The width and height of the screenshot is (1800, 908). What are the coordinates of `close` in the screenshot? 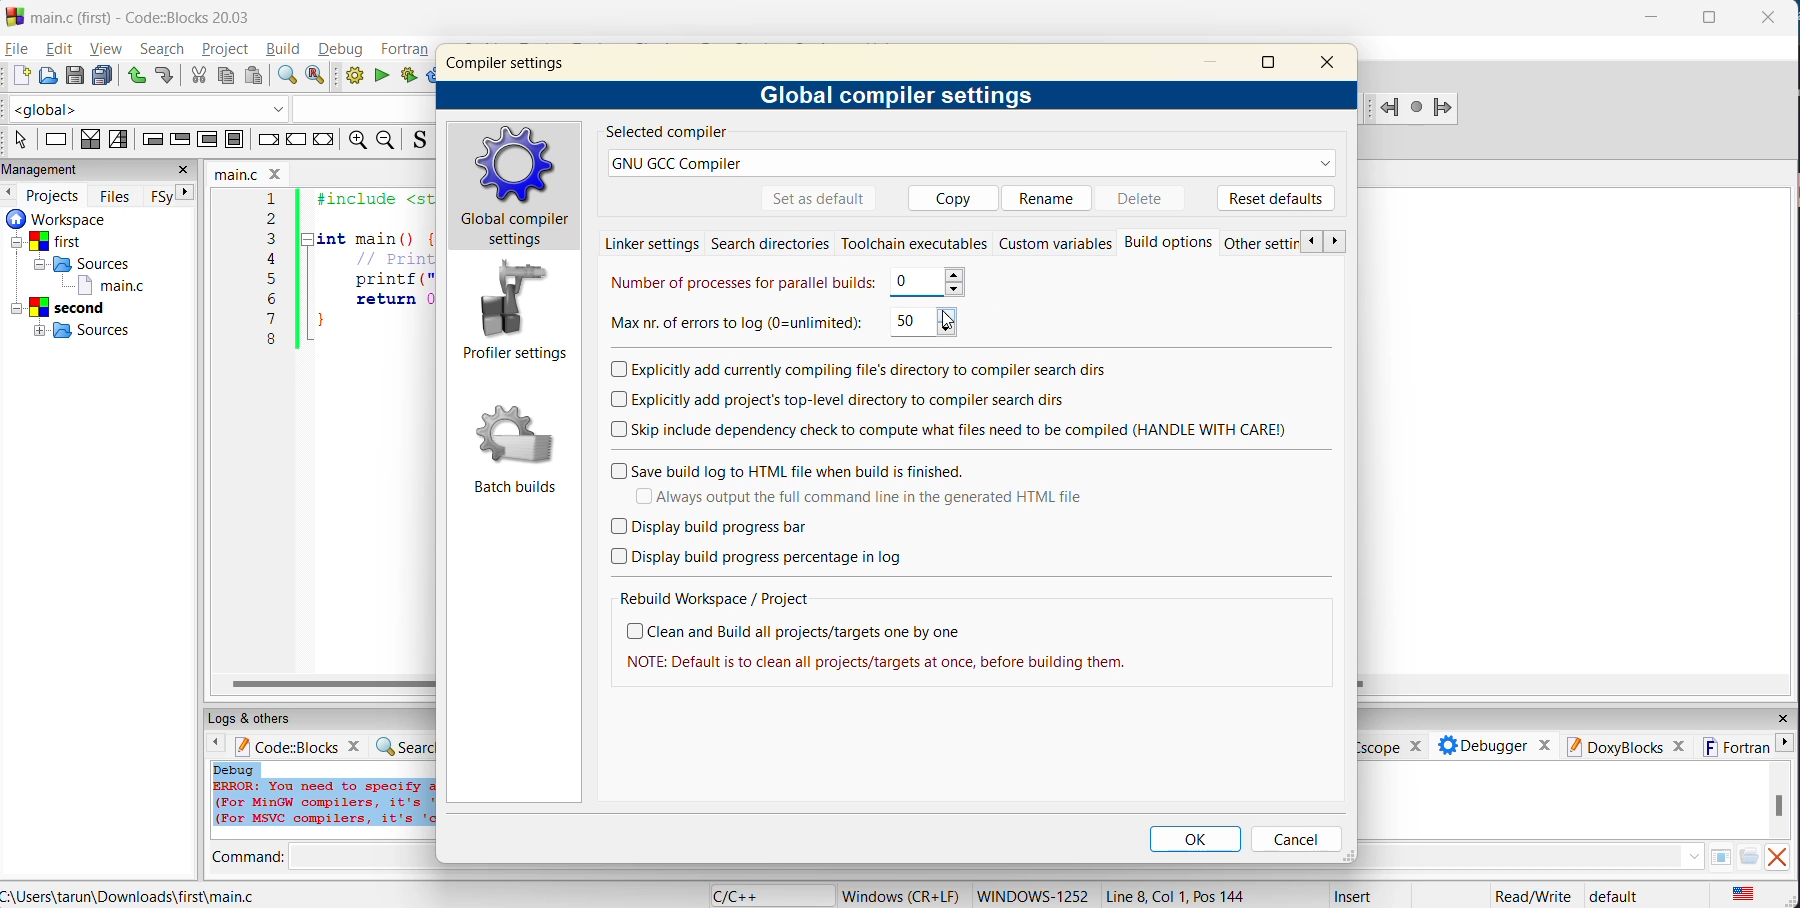 It's located at (1336, 62).